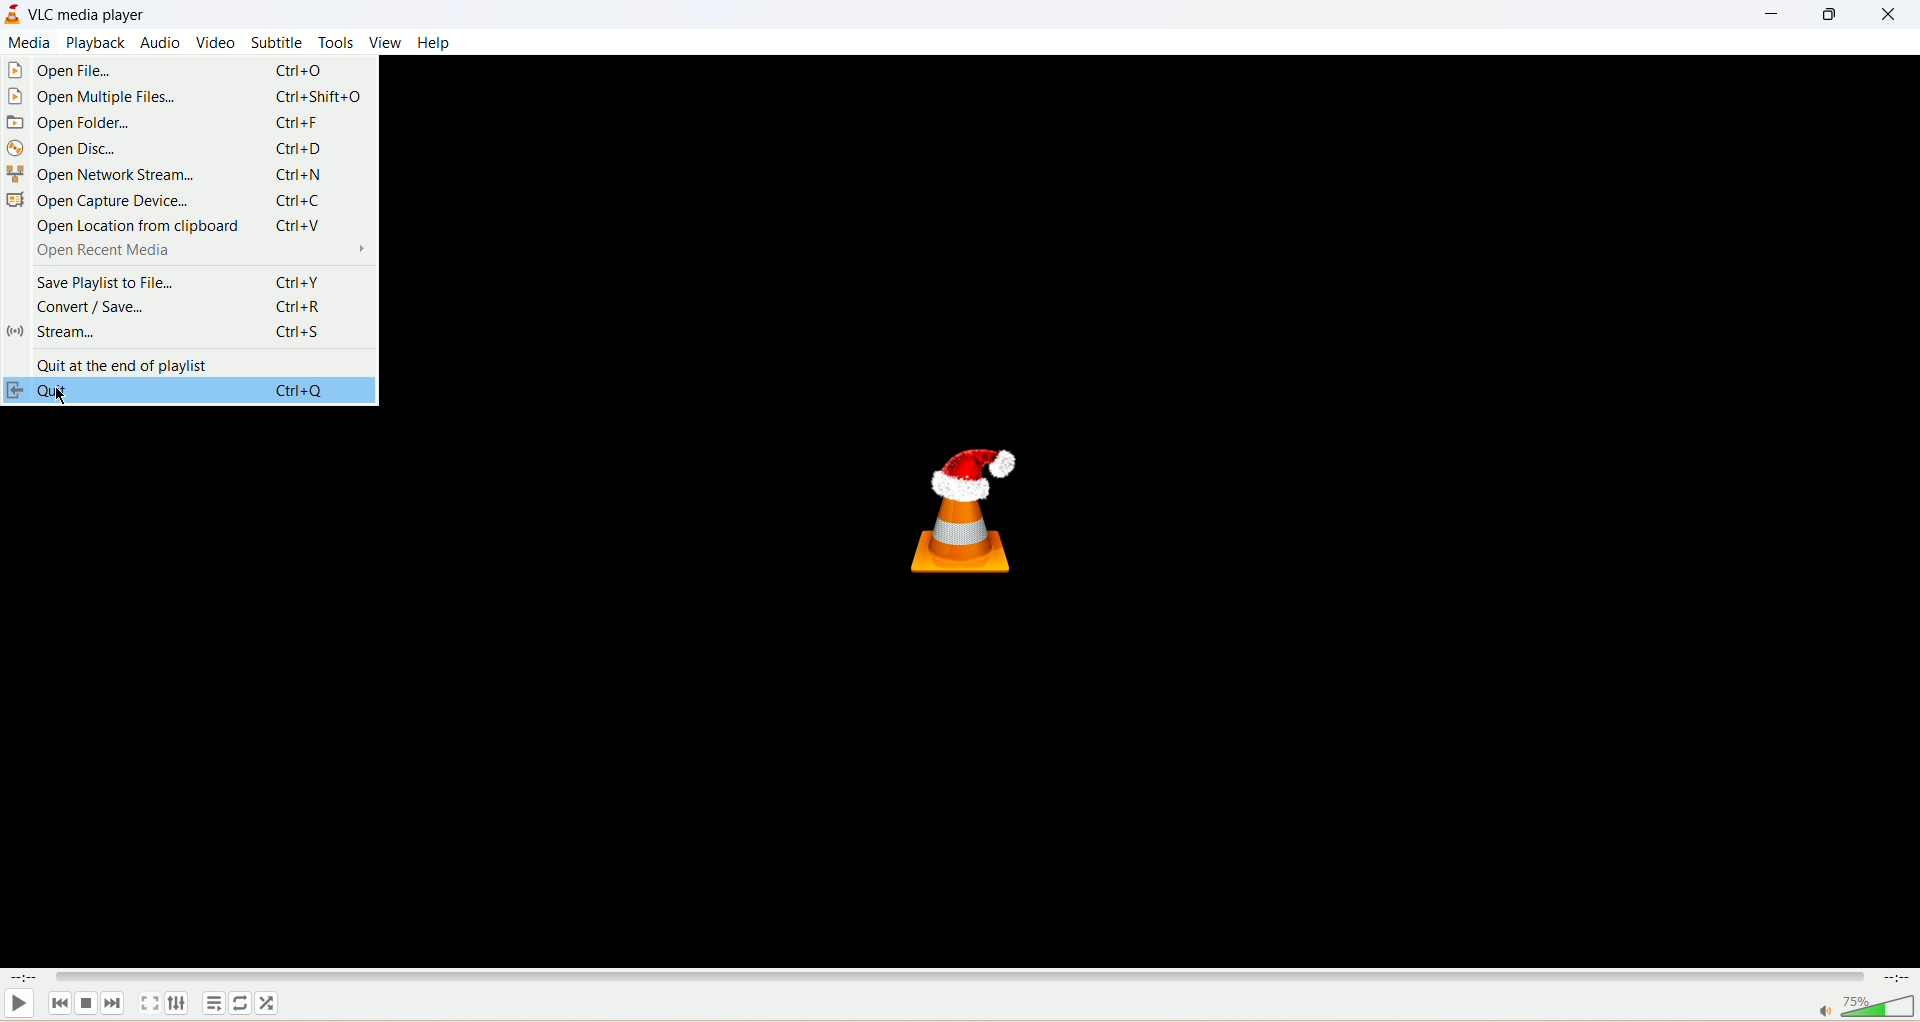 This screenshot has width=1920, height=1022. What do you see at coordinates (1878, 1008) in the screenshot?
I see `volume bar` at bounding box center [1878, 1008].